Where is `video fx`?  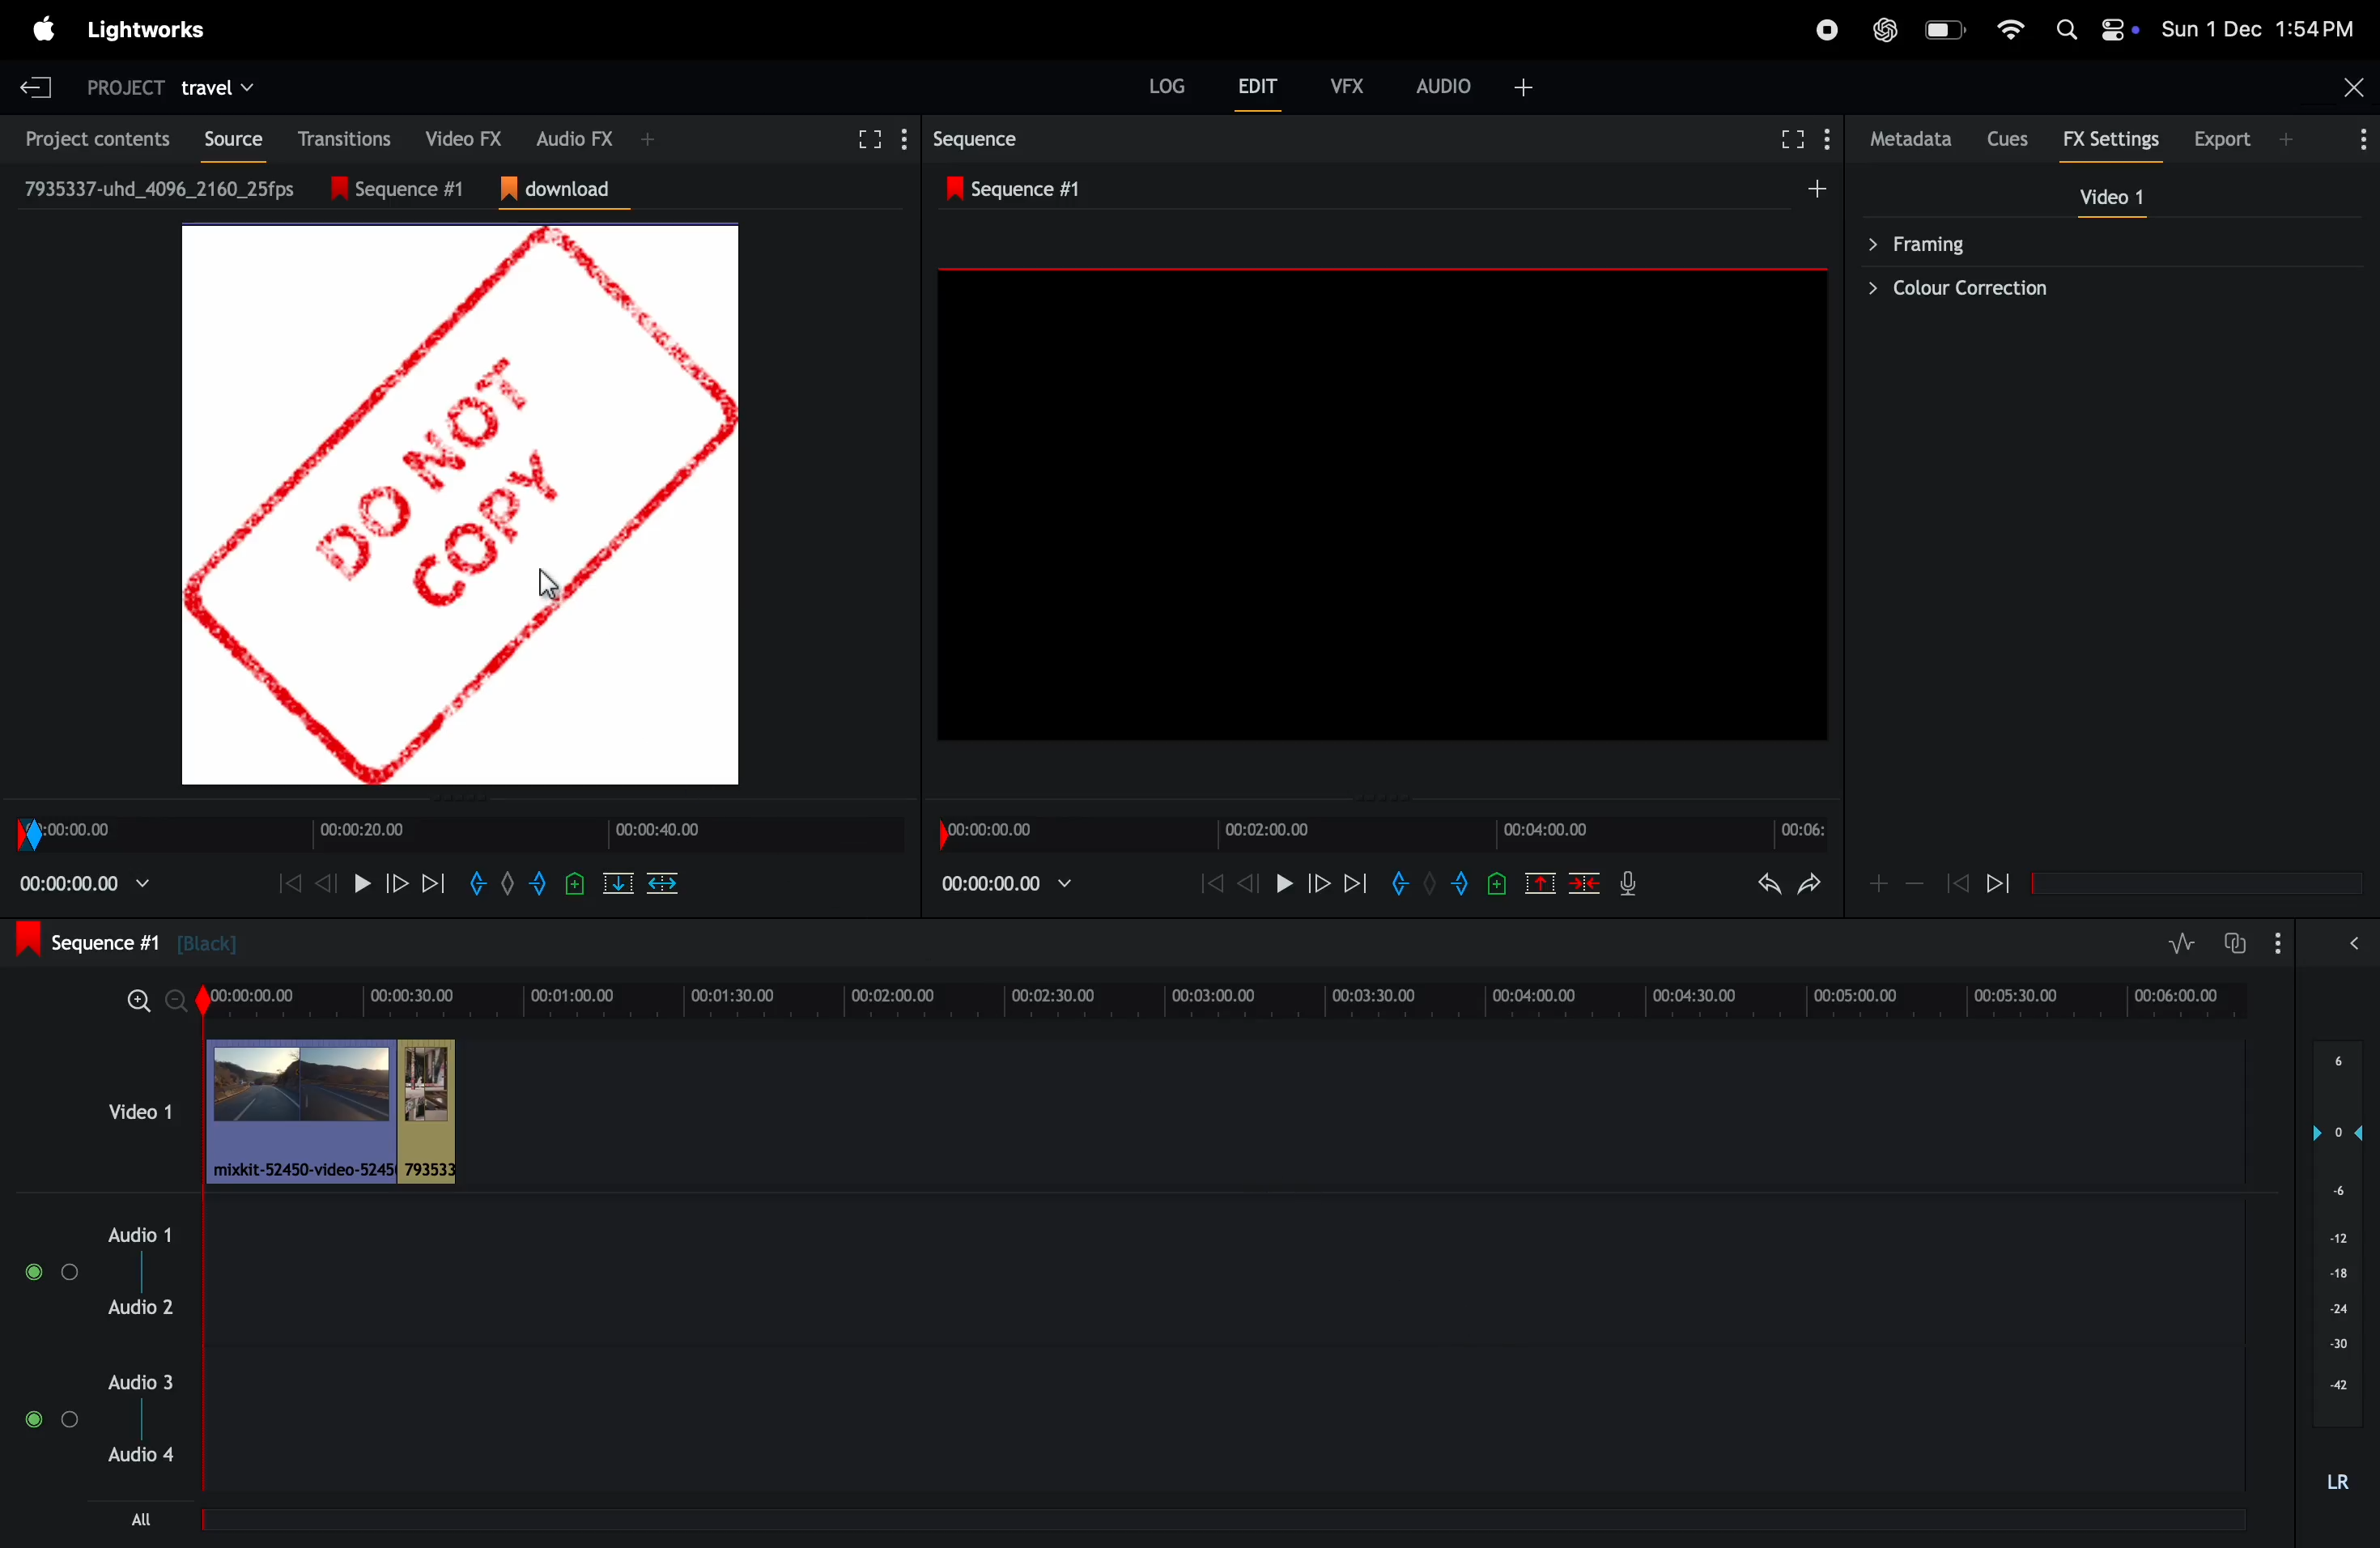 video fx is located at coordinates (456, 136).